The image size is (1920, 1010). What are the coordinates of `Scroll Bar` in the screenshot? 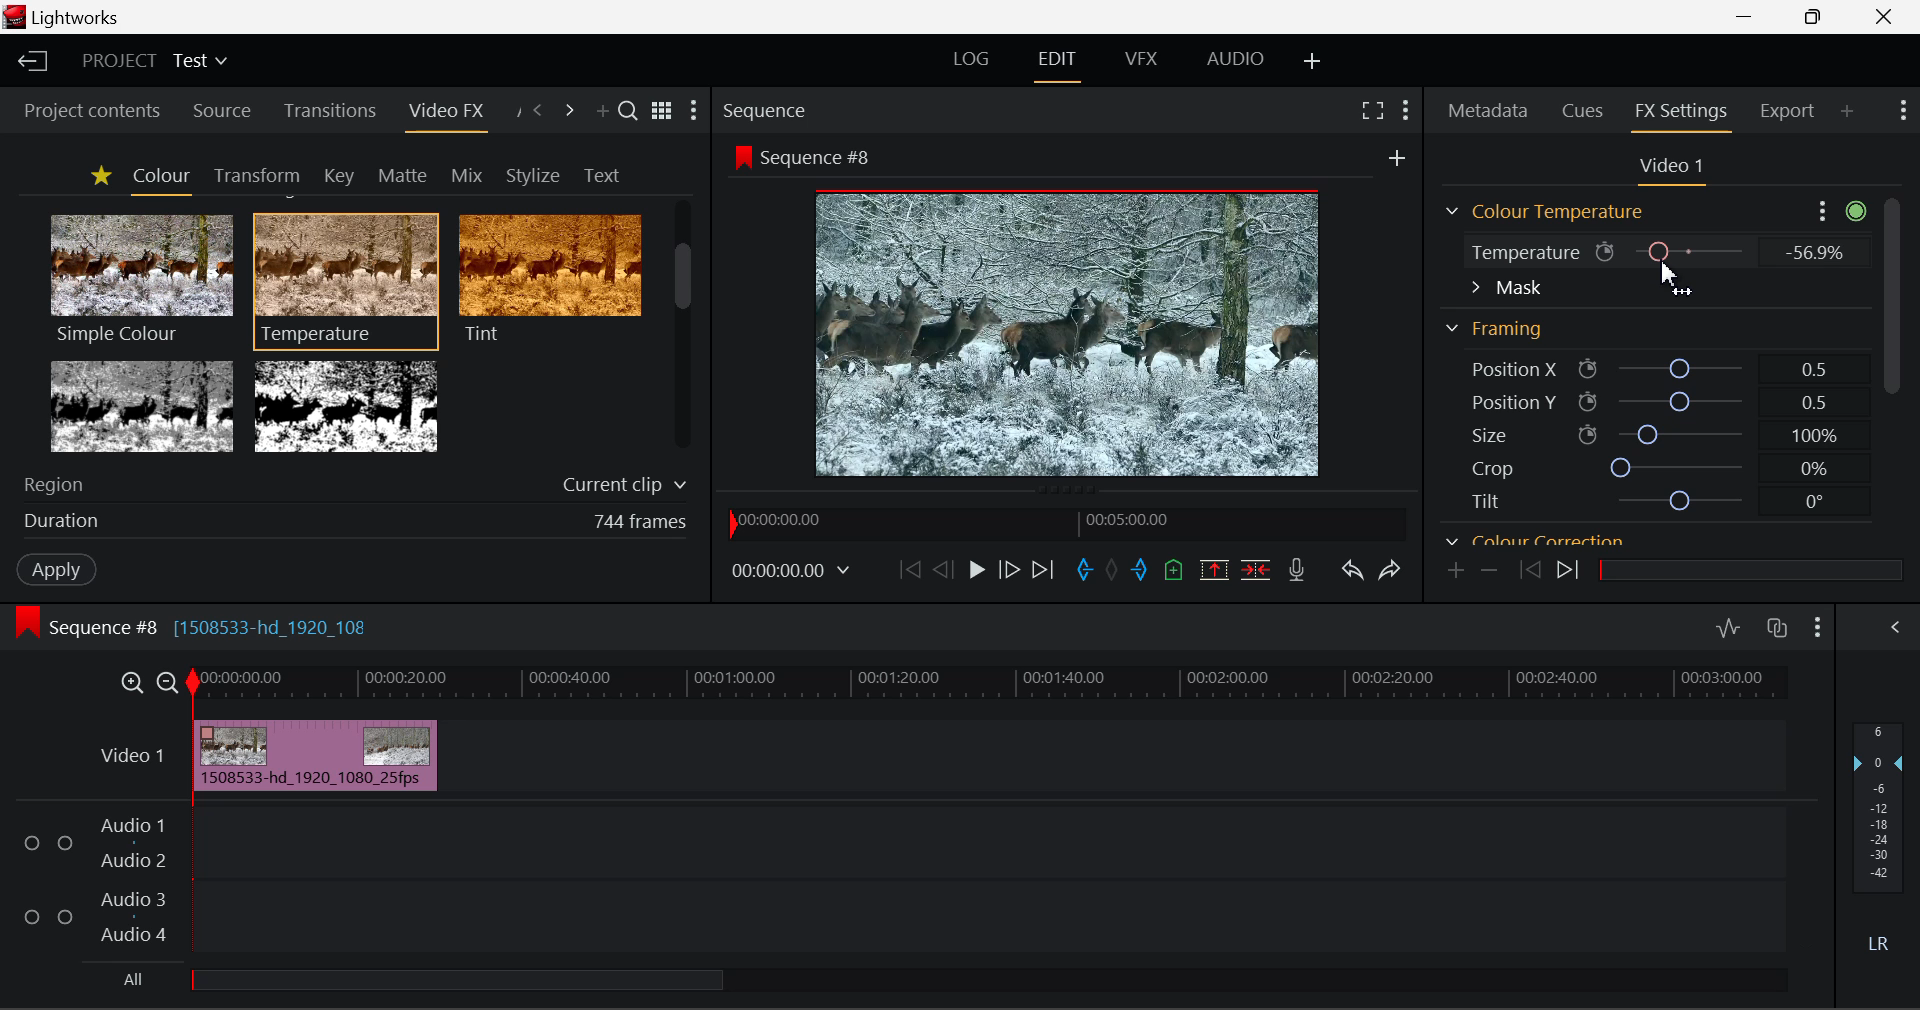 It's located at (1894, 349).